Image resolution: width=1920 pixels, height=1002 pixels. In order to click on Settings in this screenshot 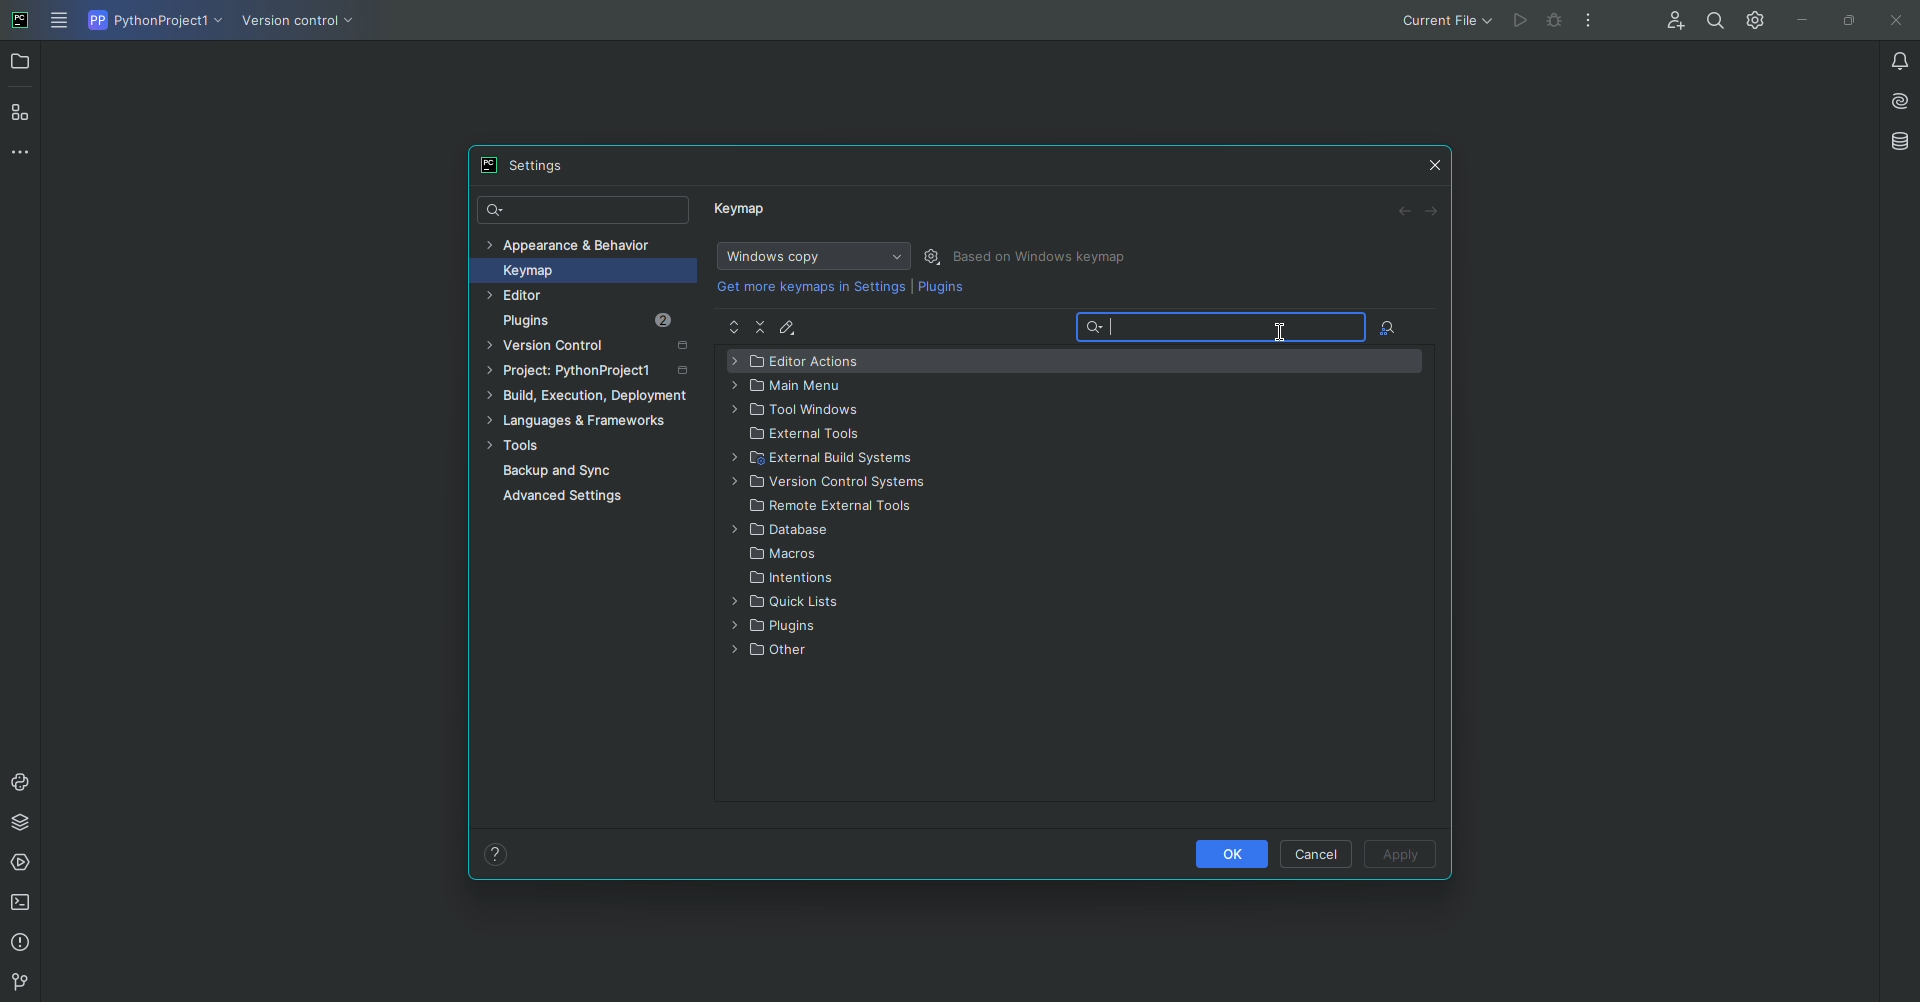, I will do `click(1751, 19)`.